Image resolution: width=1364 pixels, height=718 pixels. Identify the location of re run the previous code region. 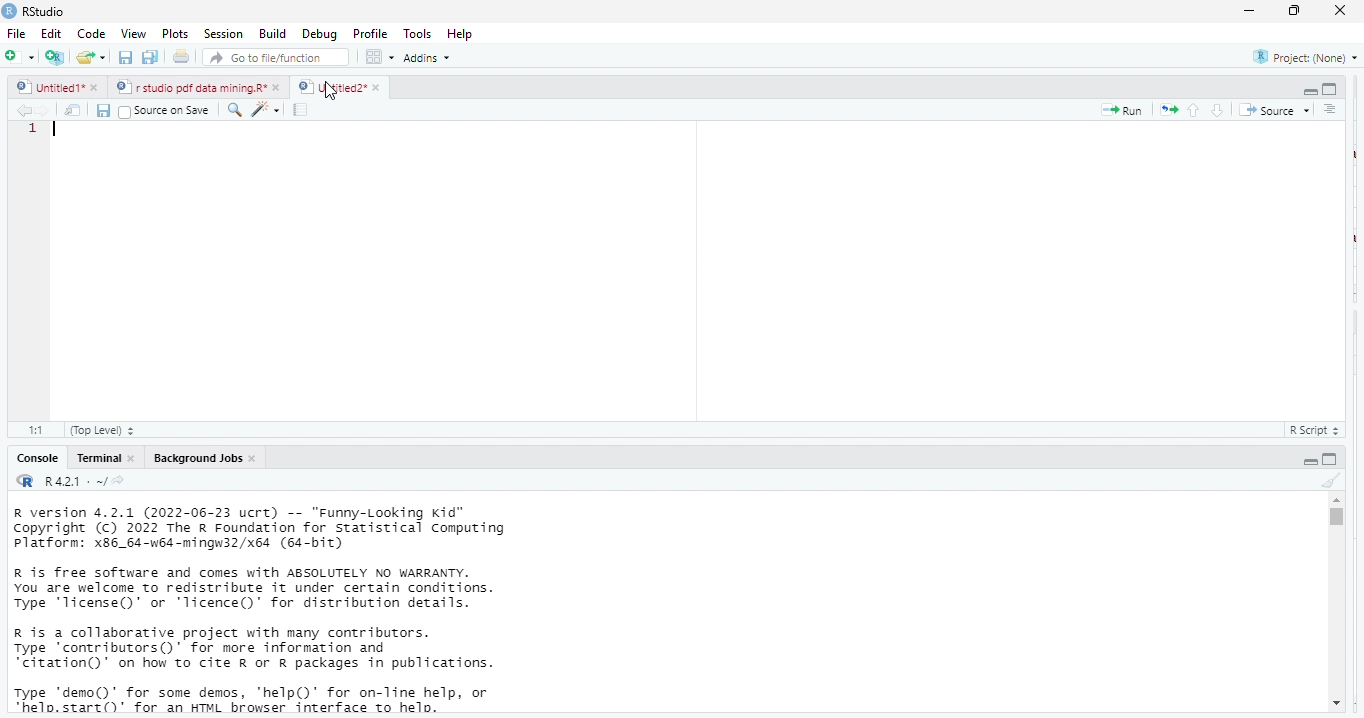
(1165, 109).